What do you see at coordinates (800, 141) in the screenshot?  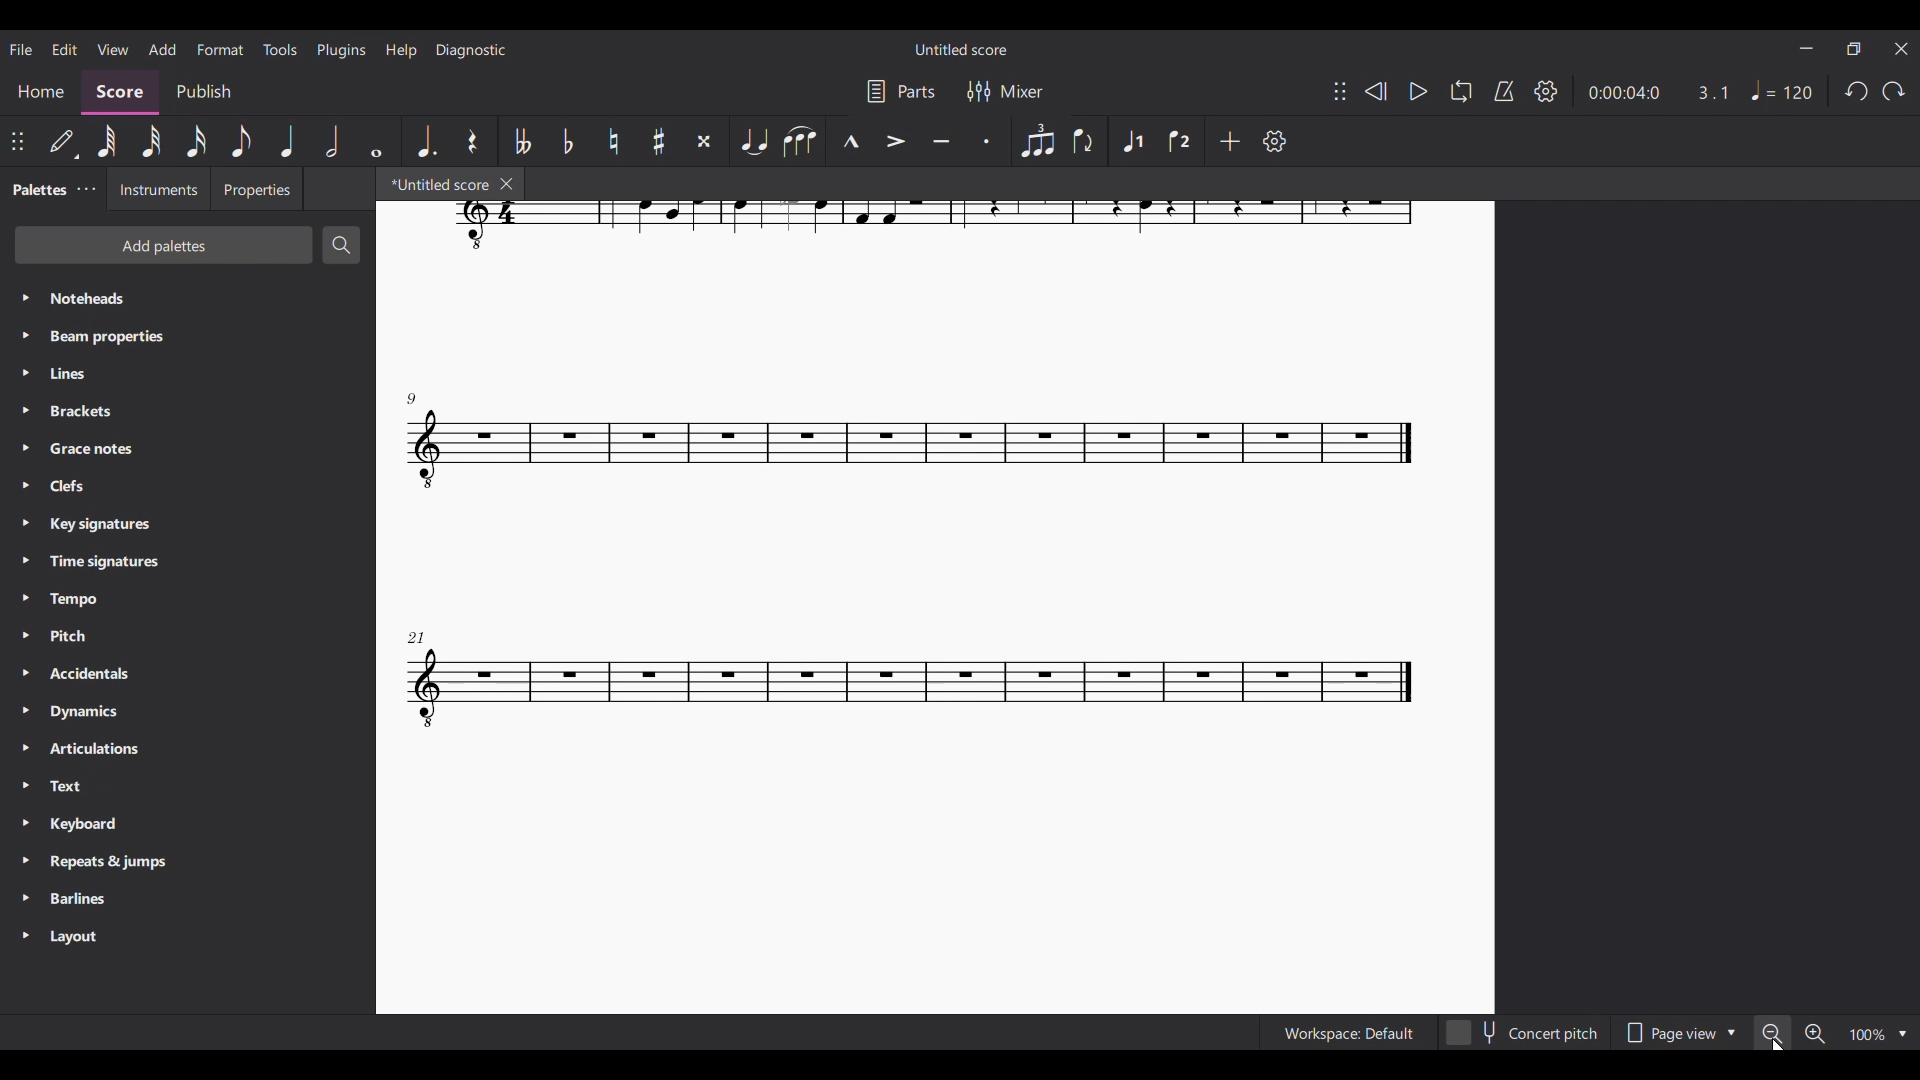 I see `Slur` at bounding box center [800, 141].